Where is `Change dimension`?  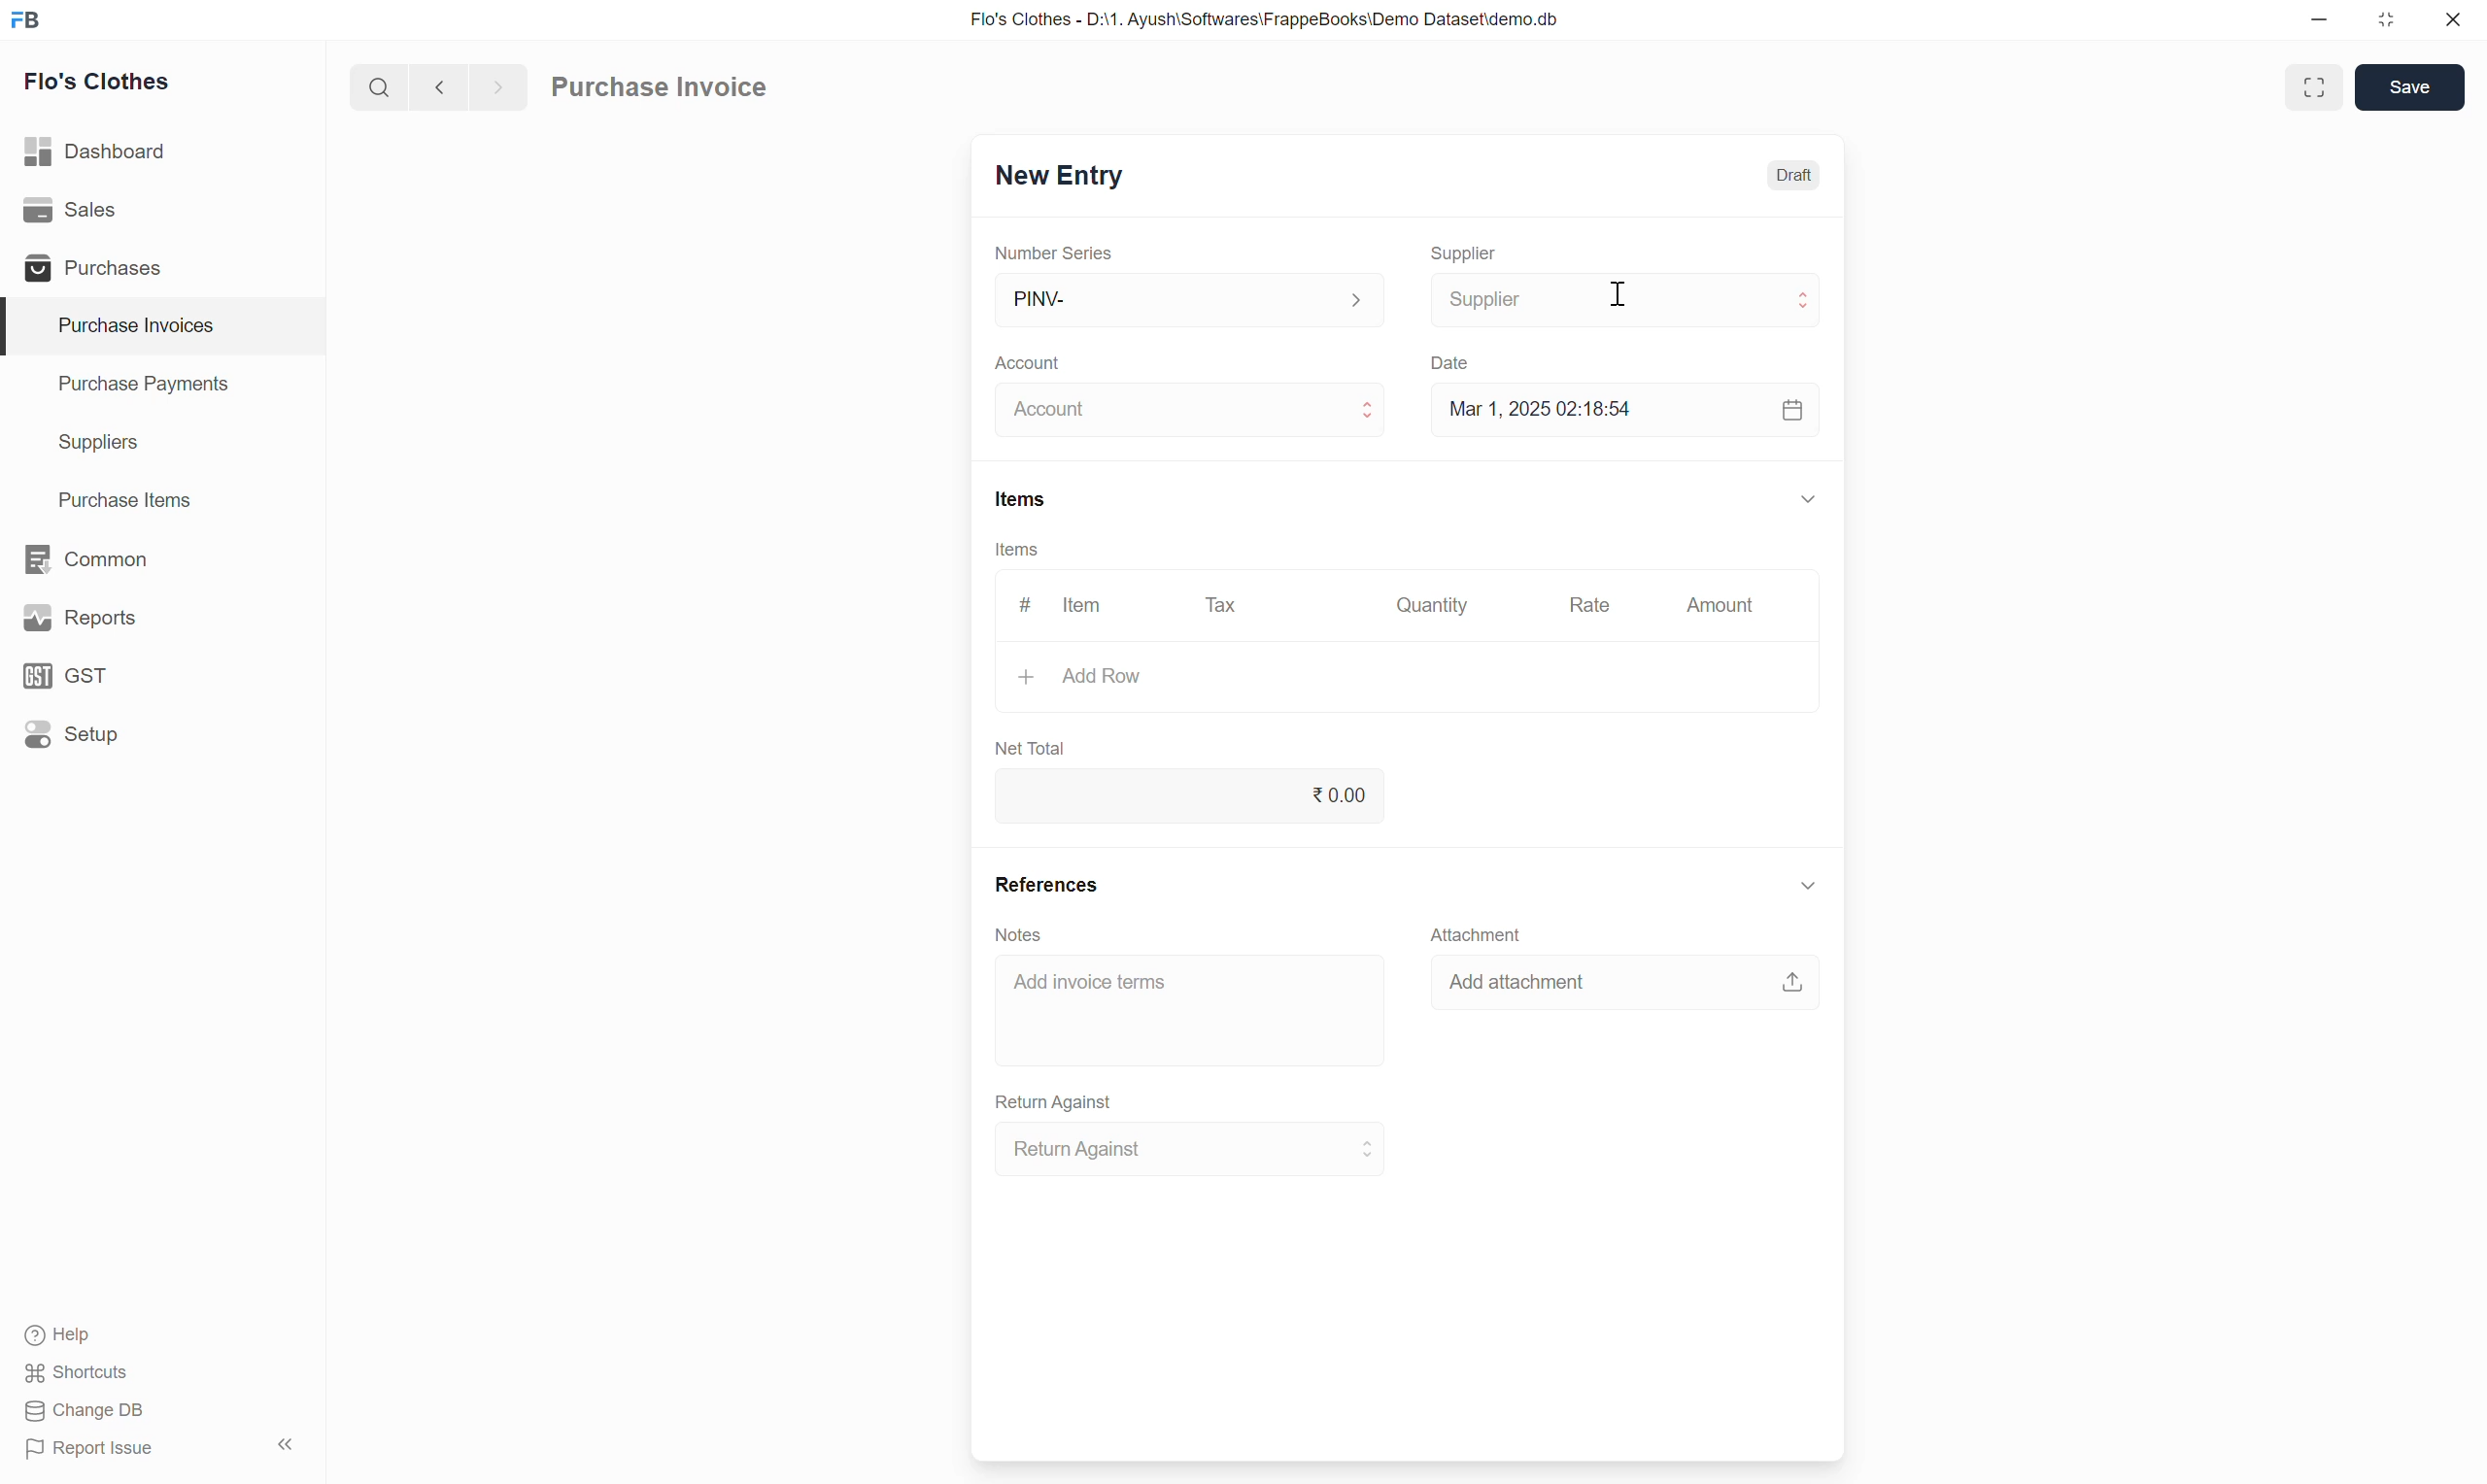 Change dimension is located at coordinates (2386, 20).